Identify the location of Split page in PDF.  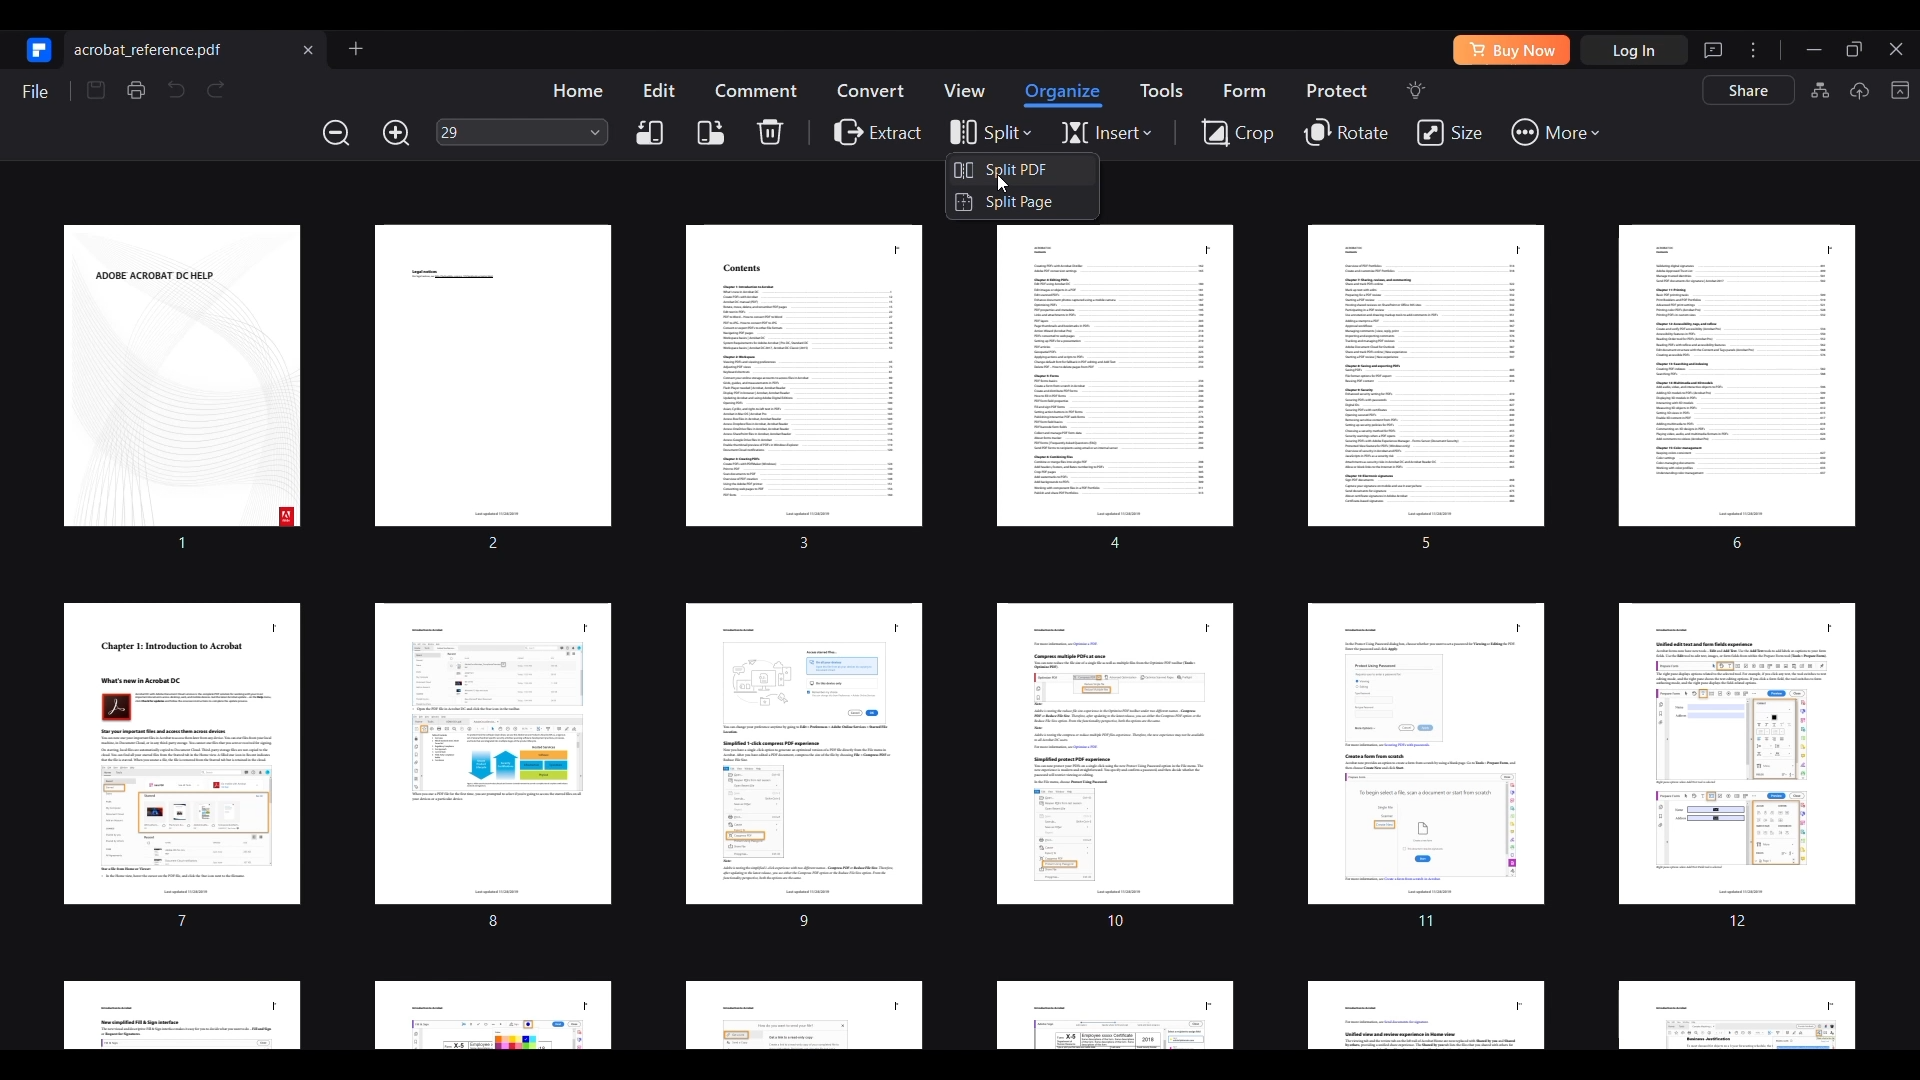
(1021, 202).